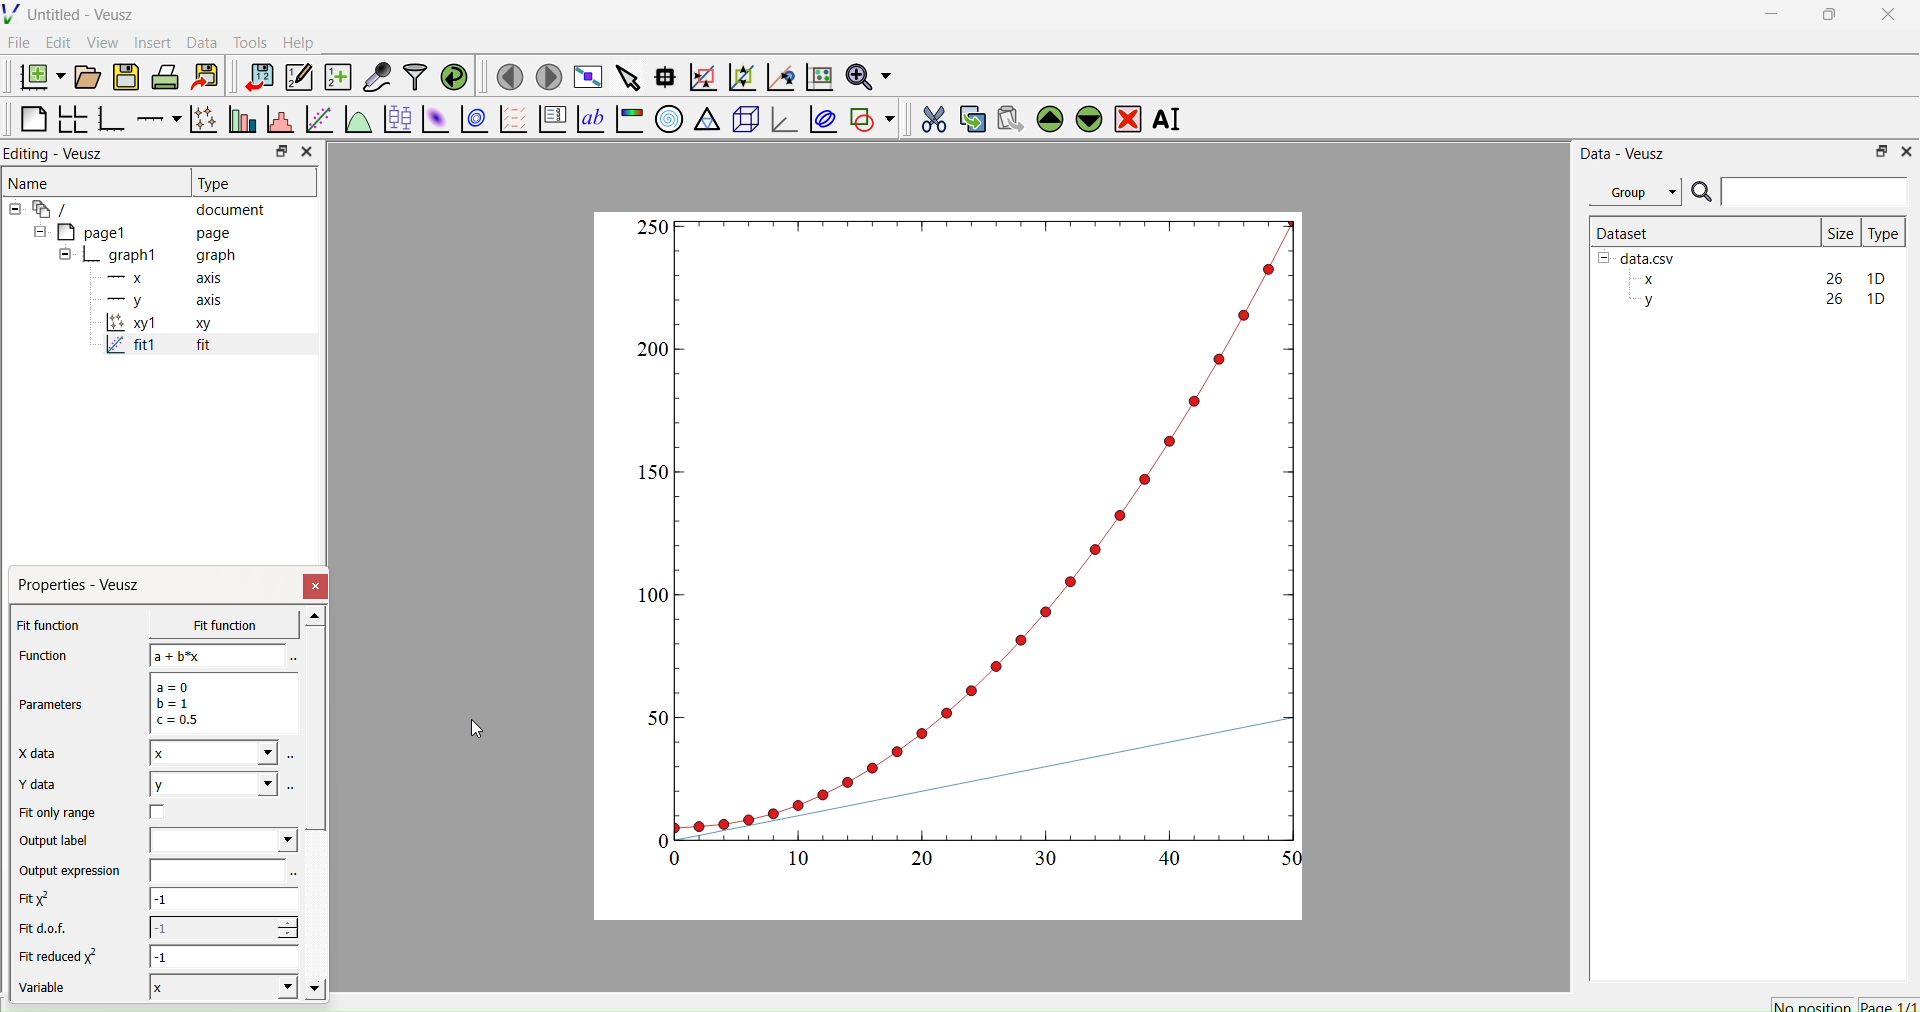  Describe the element at coordinates (414, 76) in the screenshot. I see `Filter data` at that location.